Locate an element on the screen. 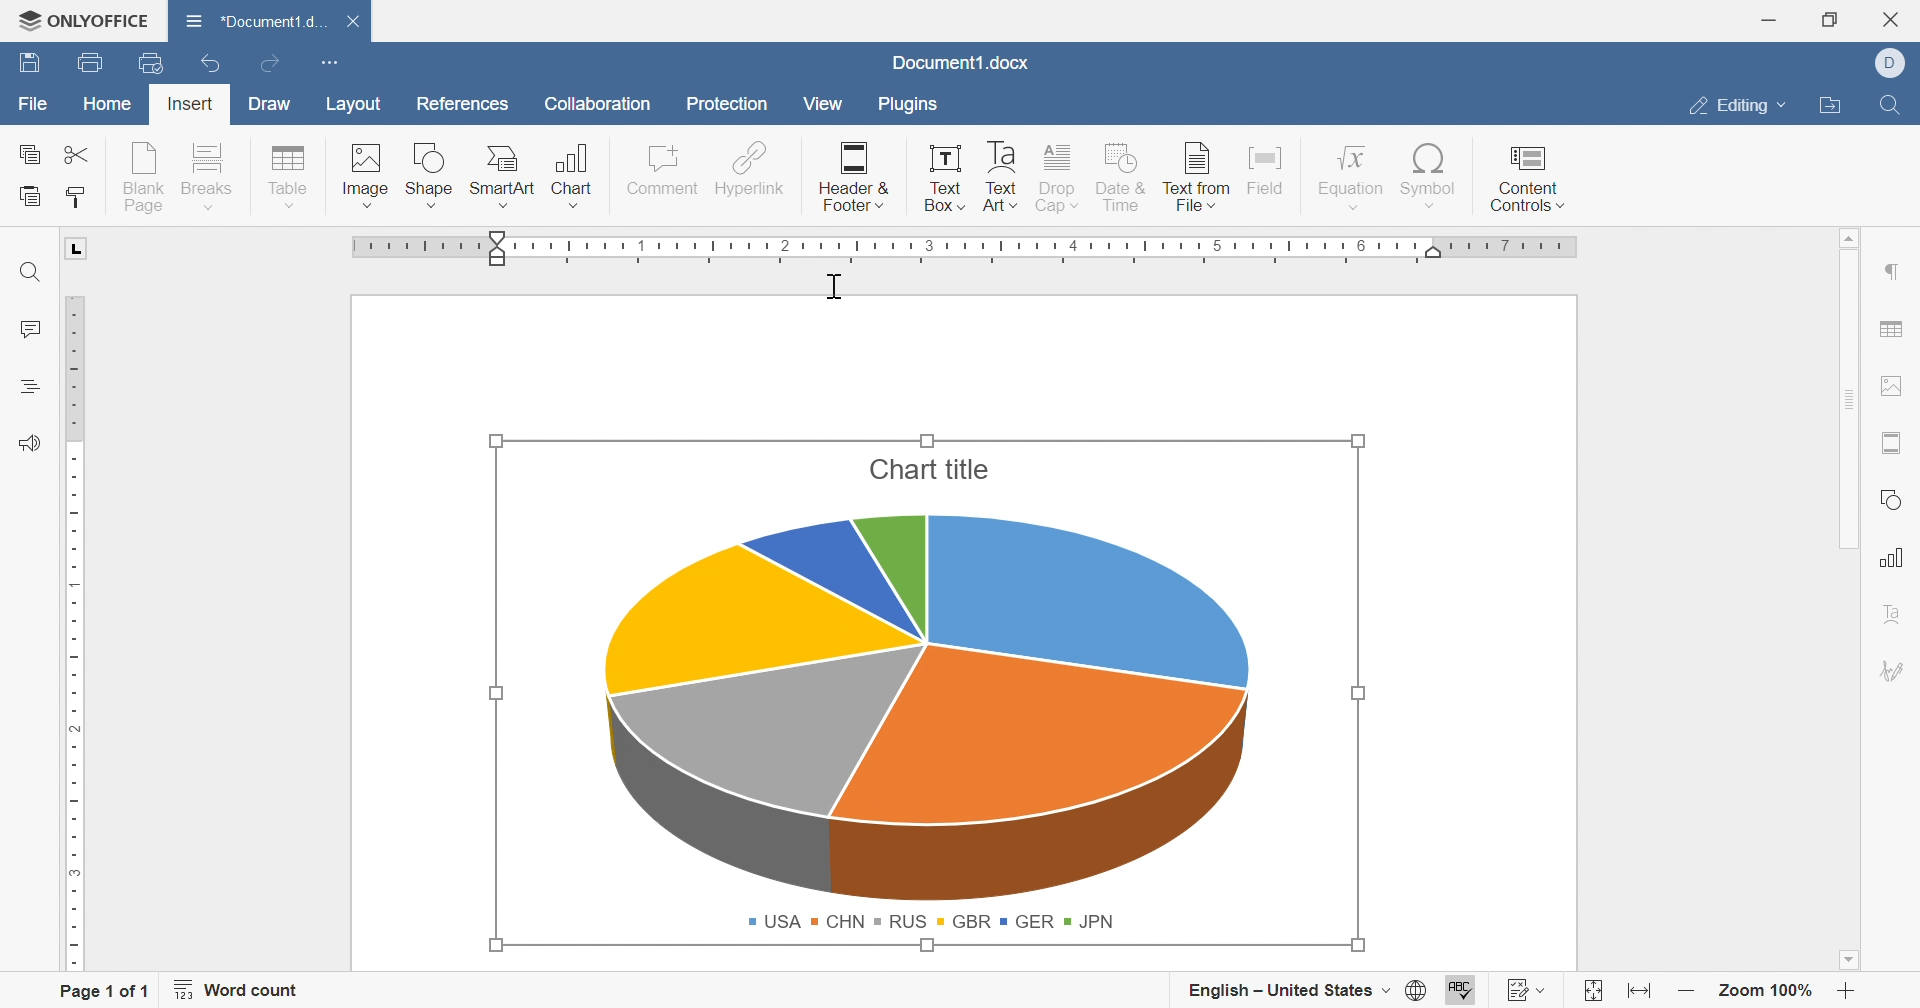 The width and height of the screenshot is (1920, 1008). Text from File is located at coordinates (1193, 173).